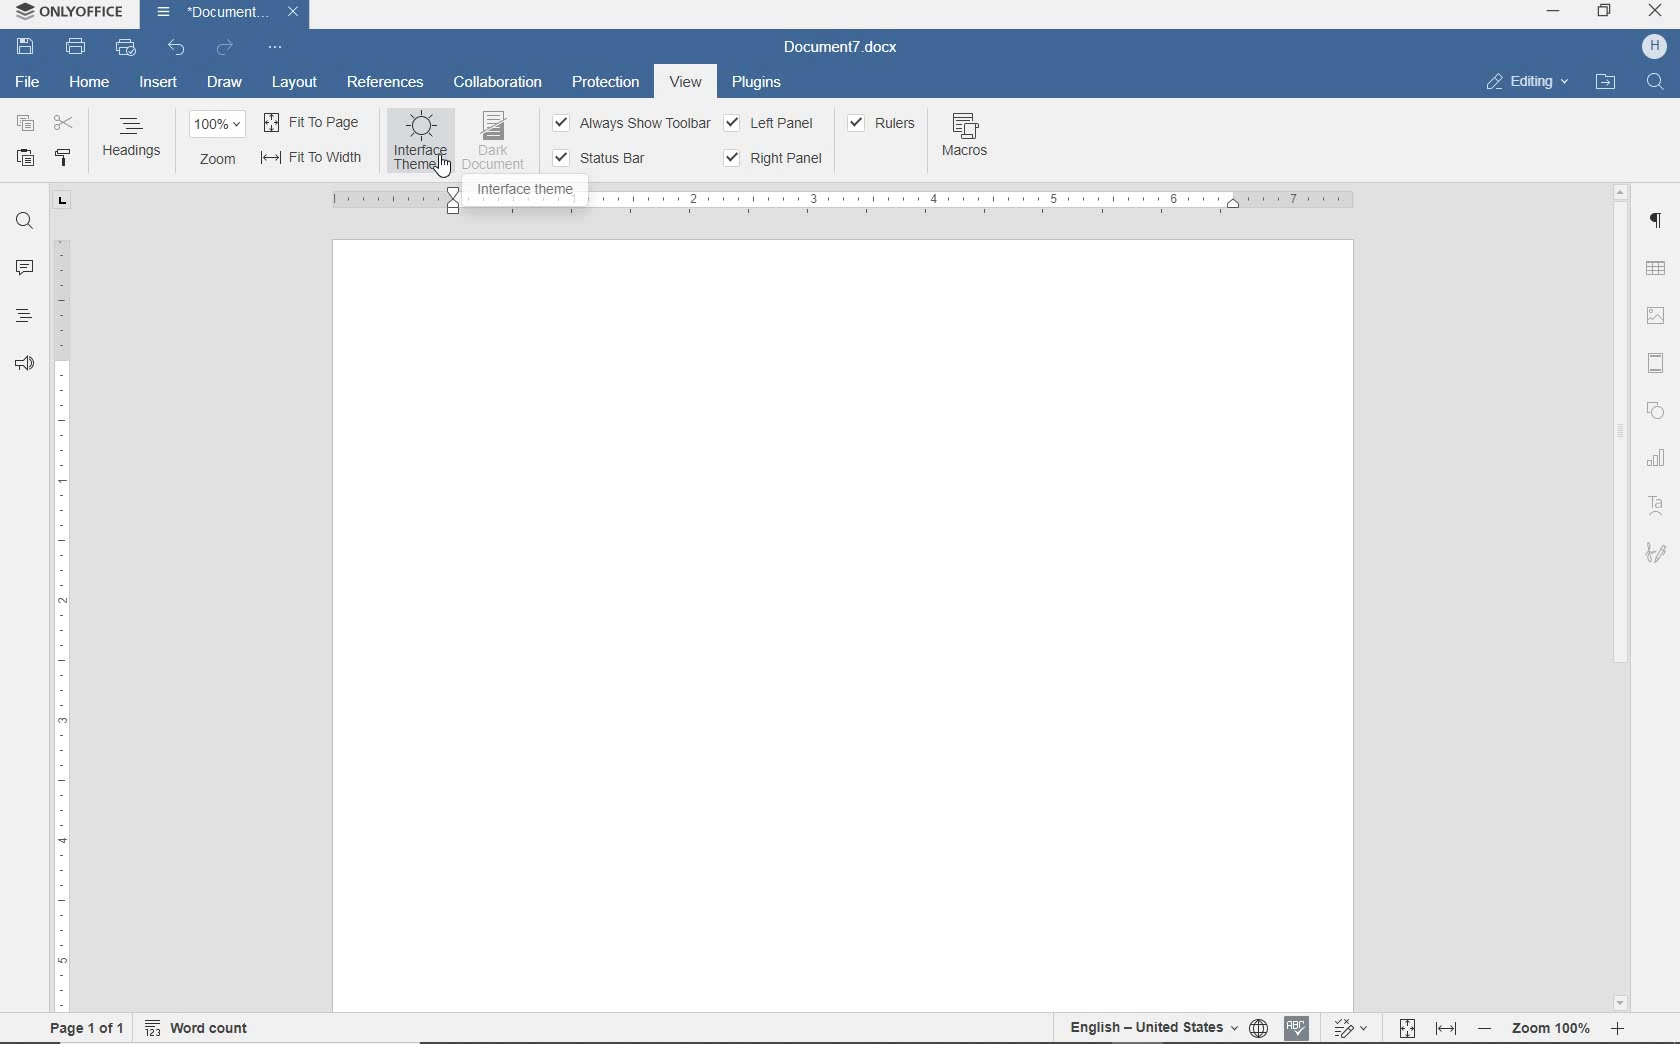 The width and height of the screenshot is (1680, 1044). What do you see at coordinates (841, 46) in the screenshot?
I see `DOCUMENT NAME` at bounding box center [841, 46].